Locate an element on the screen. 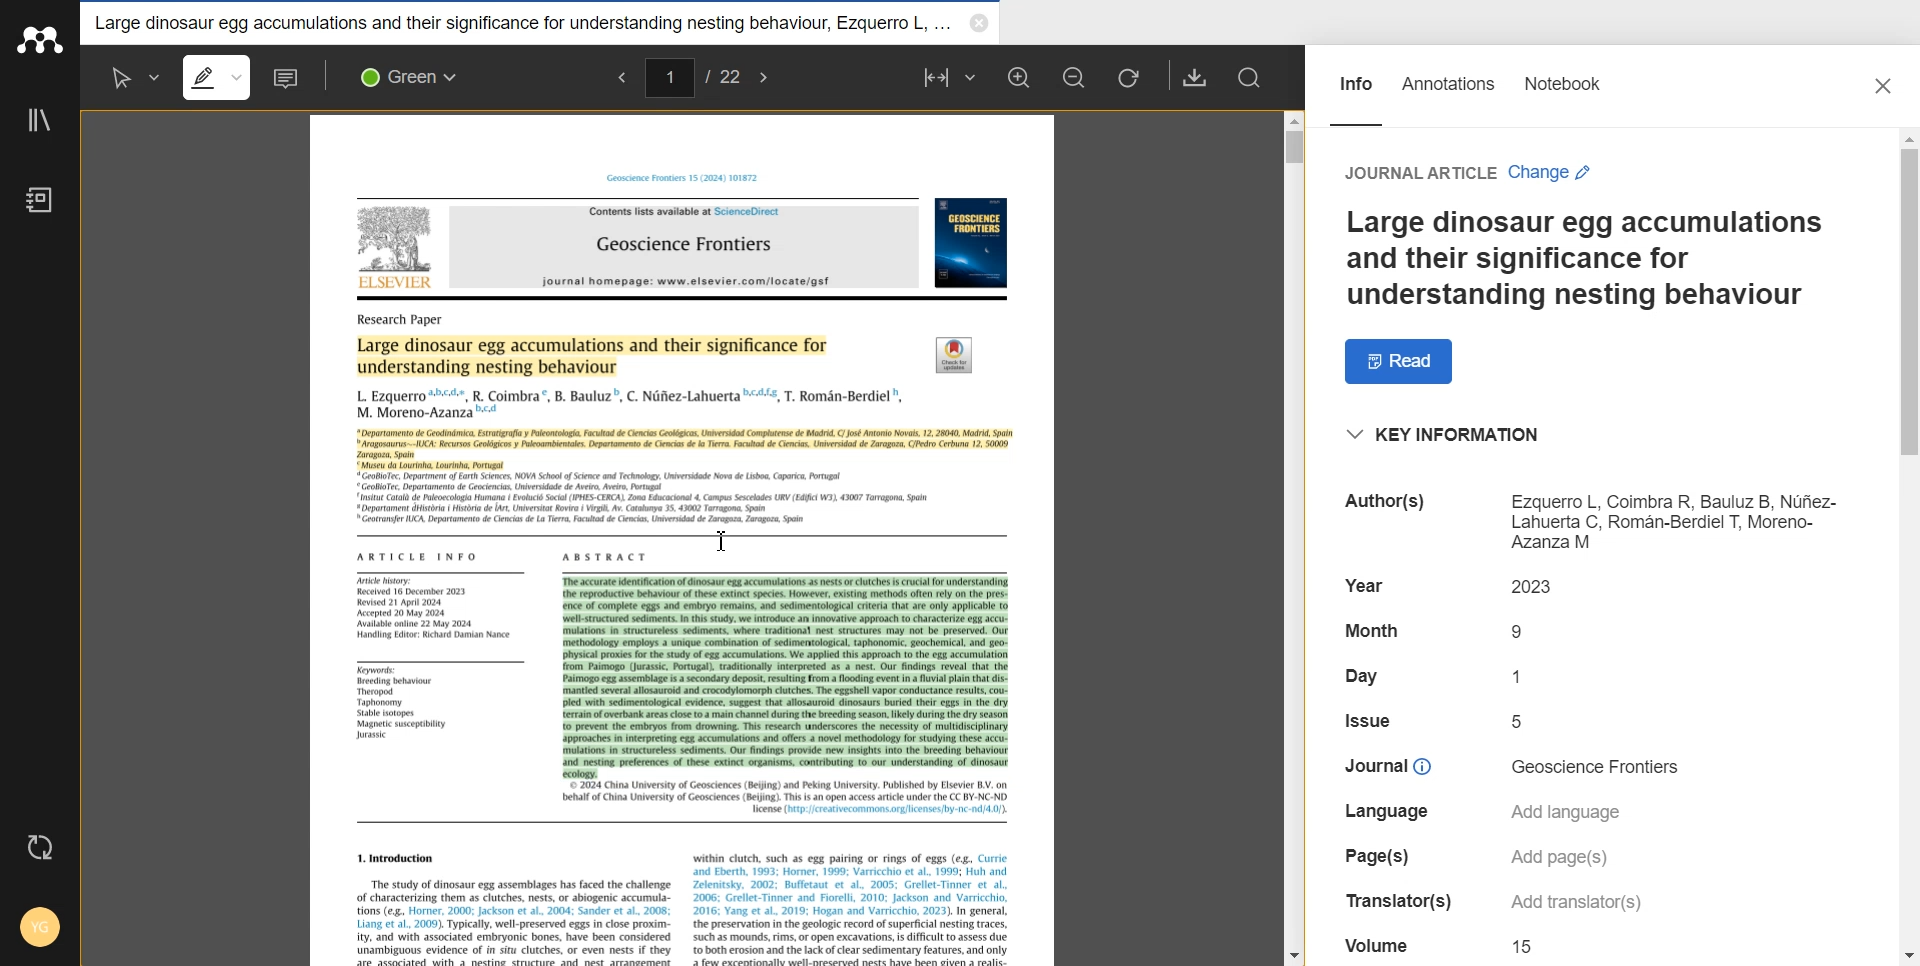 The image size is (1920, 966). text section is located at coordinates (684, 896).